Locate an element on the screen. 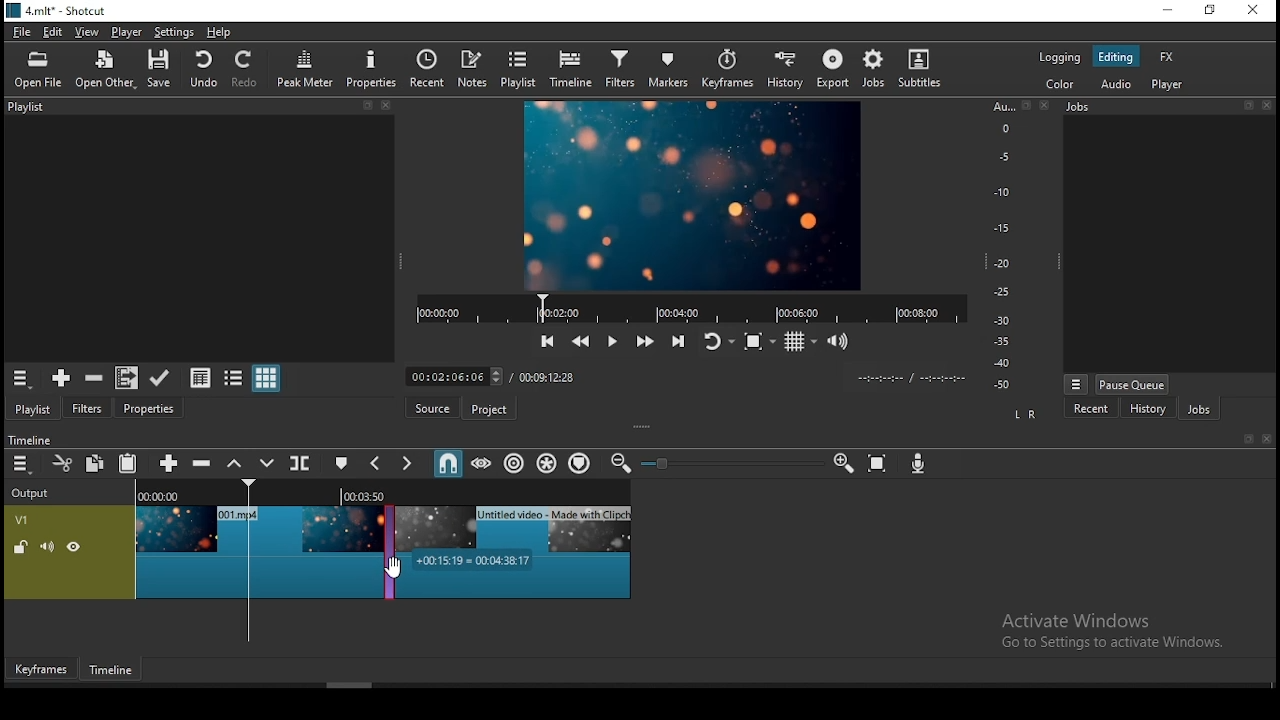 This screenshot has width=1280, height=720. save is located at coordinates (158, 69).